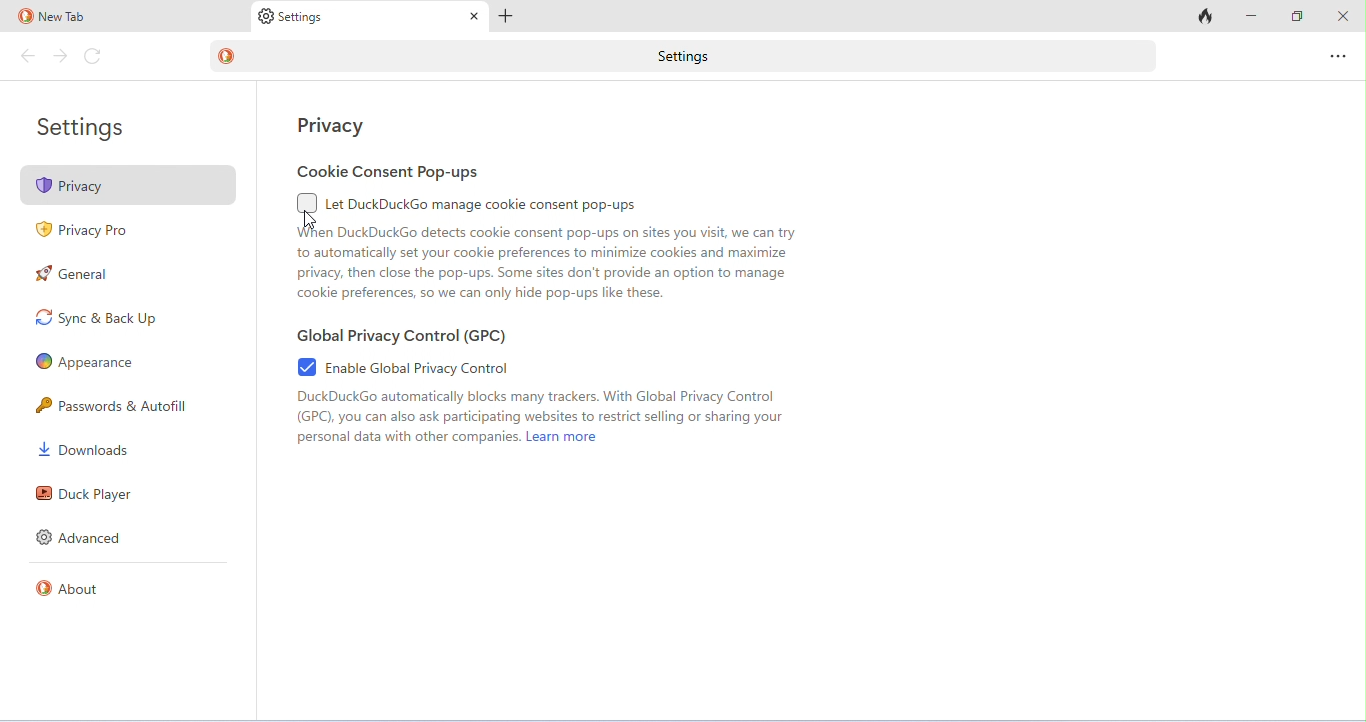  Describe the element at coordinates (60, 56) in the screenshot. I see `go forward` at that location.